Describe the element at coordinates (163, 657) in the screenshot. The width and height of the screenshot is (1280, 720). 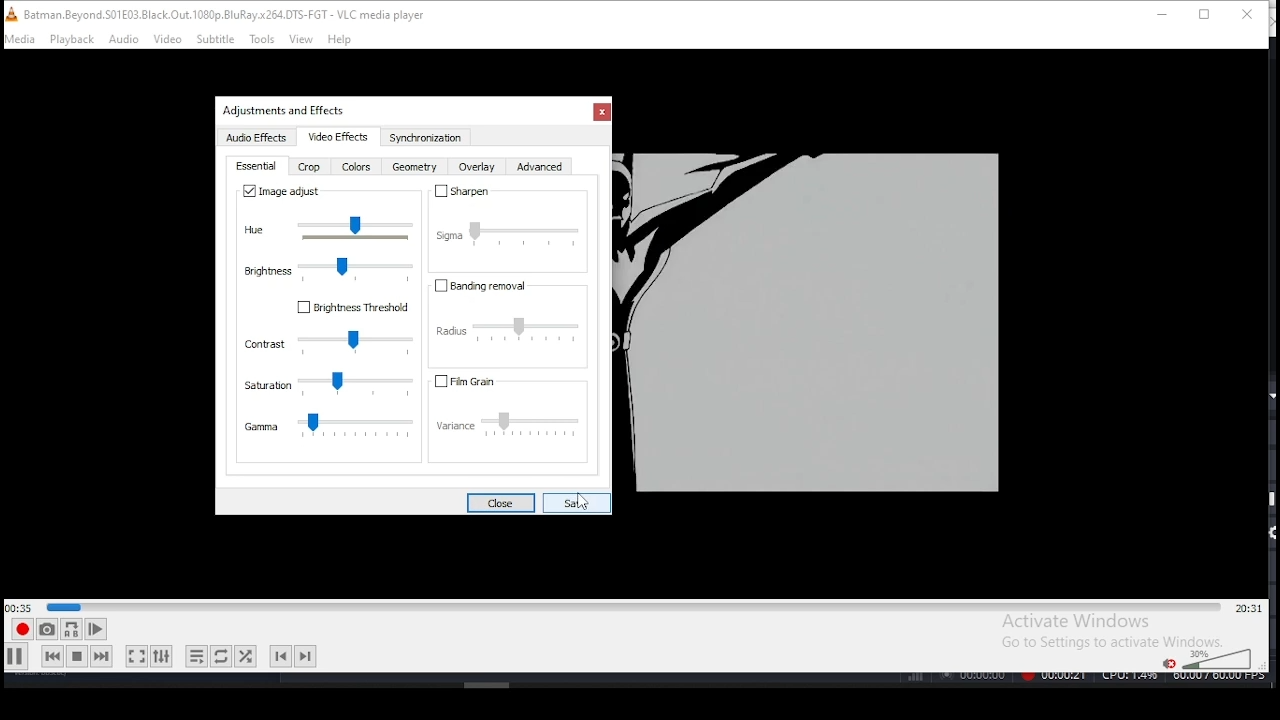
I see `show extended settings` at that location.